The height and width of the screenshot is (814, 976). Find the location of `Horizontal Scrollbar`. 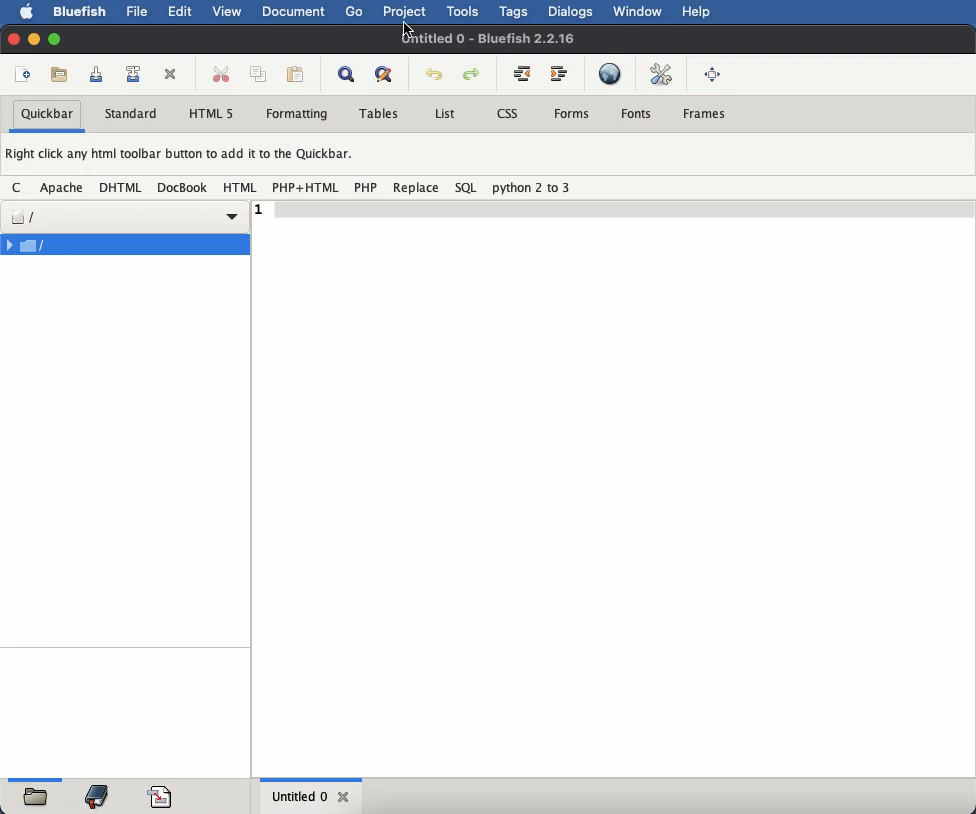

Horizontal Scrollbar is located at coordinates (36, 777).